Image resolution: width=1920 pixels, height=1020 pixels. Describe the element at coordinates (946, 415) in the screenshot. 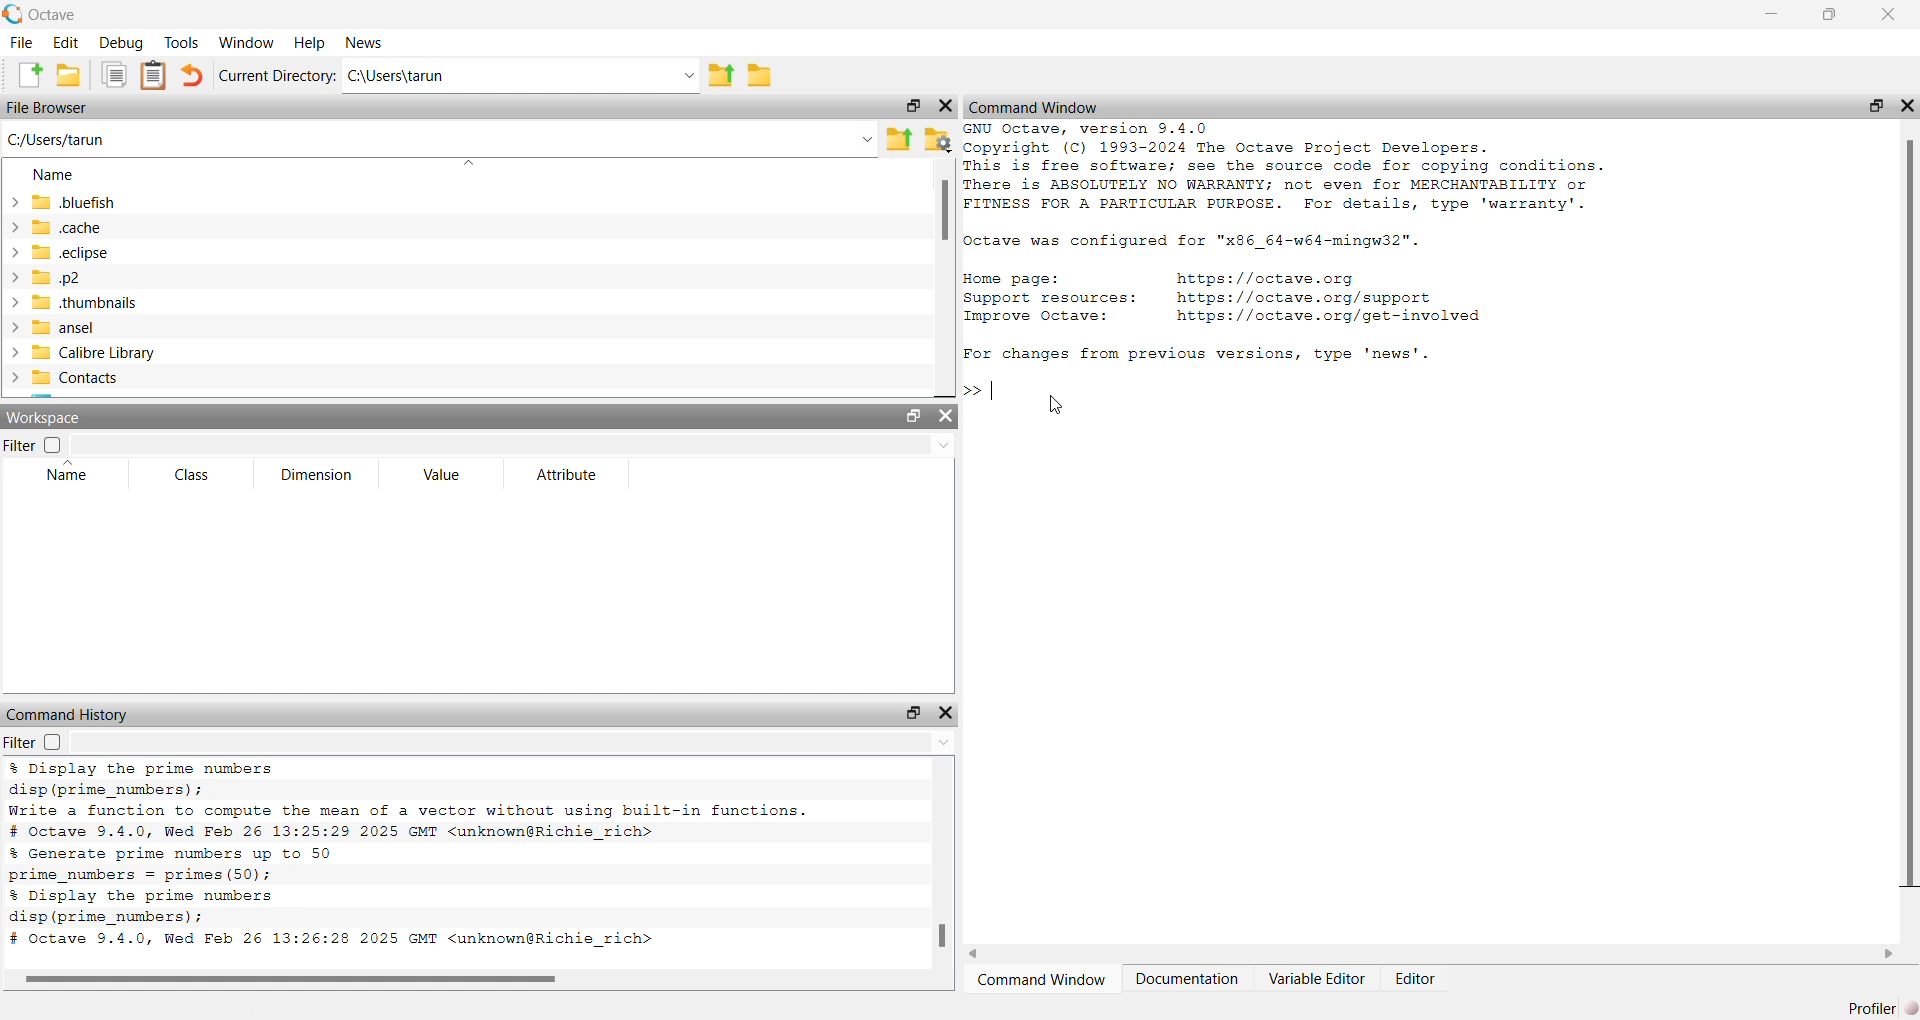

I see `close` at that location.